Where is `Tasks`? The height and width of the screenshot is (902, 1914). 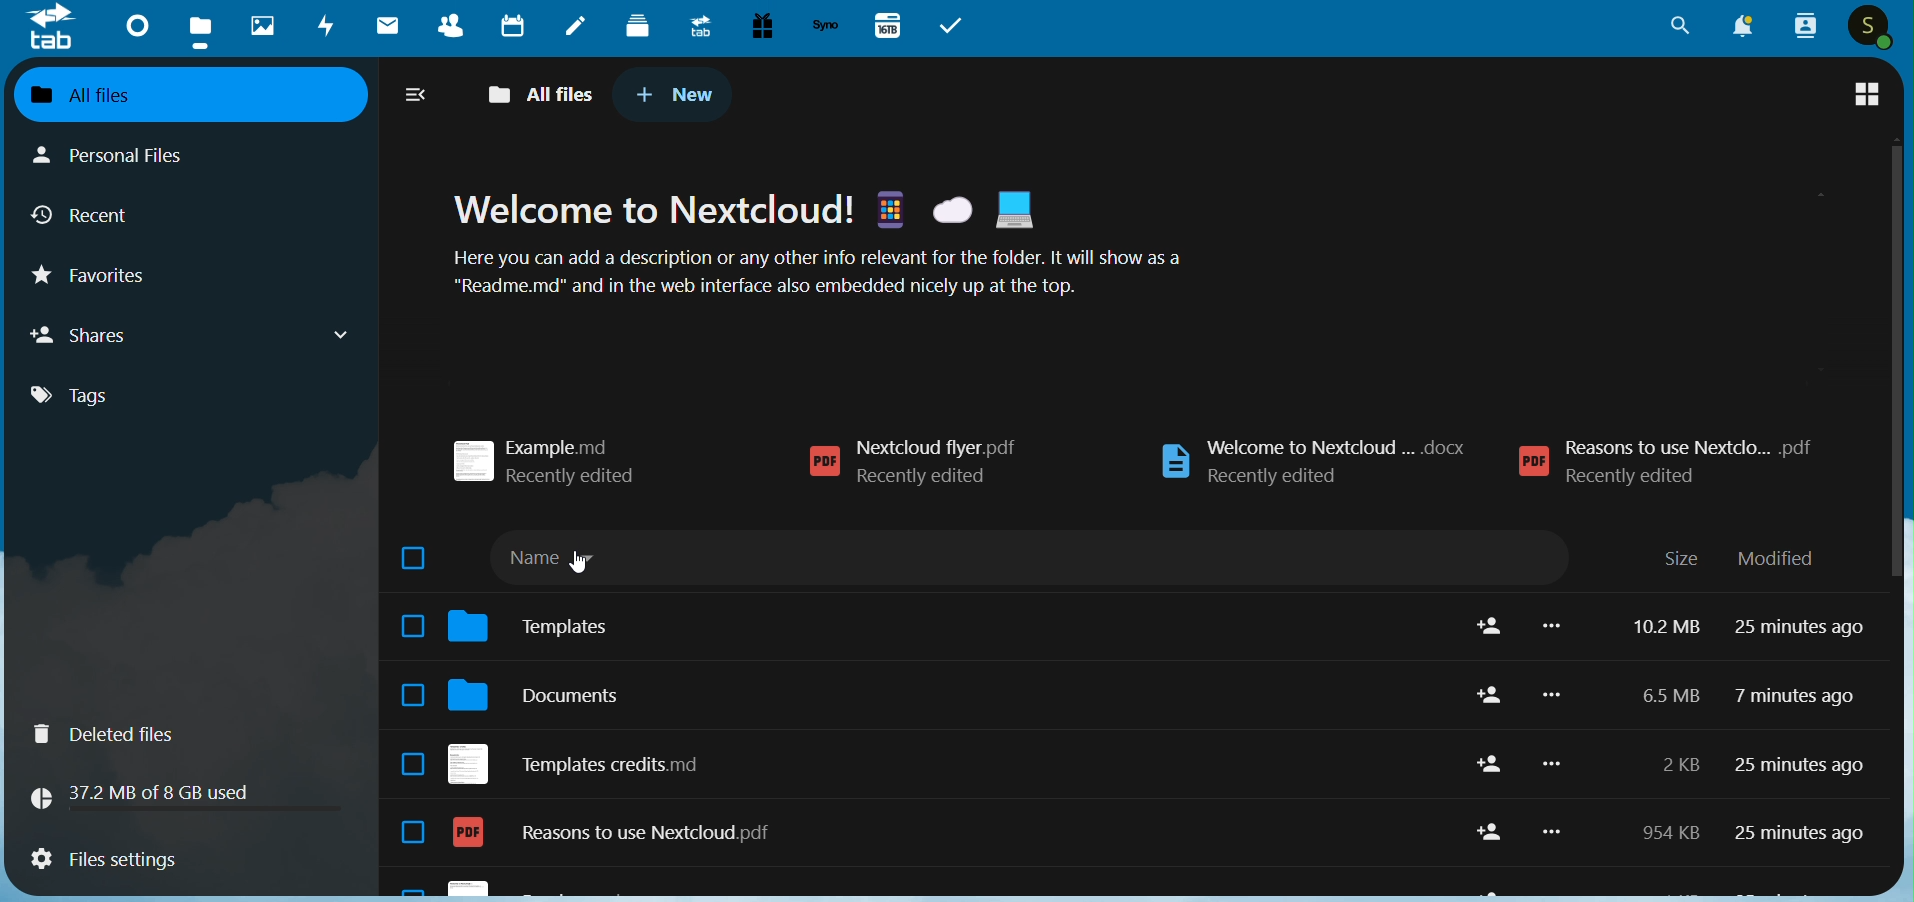
Tasks is located at coordinates (956, 28).